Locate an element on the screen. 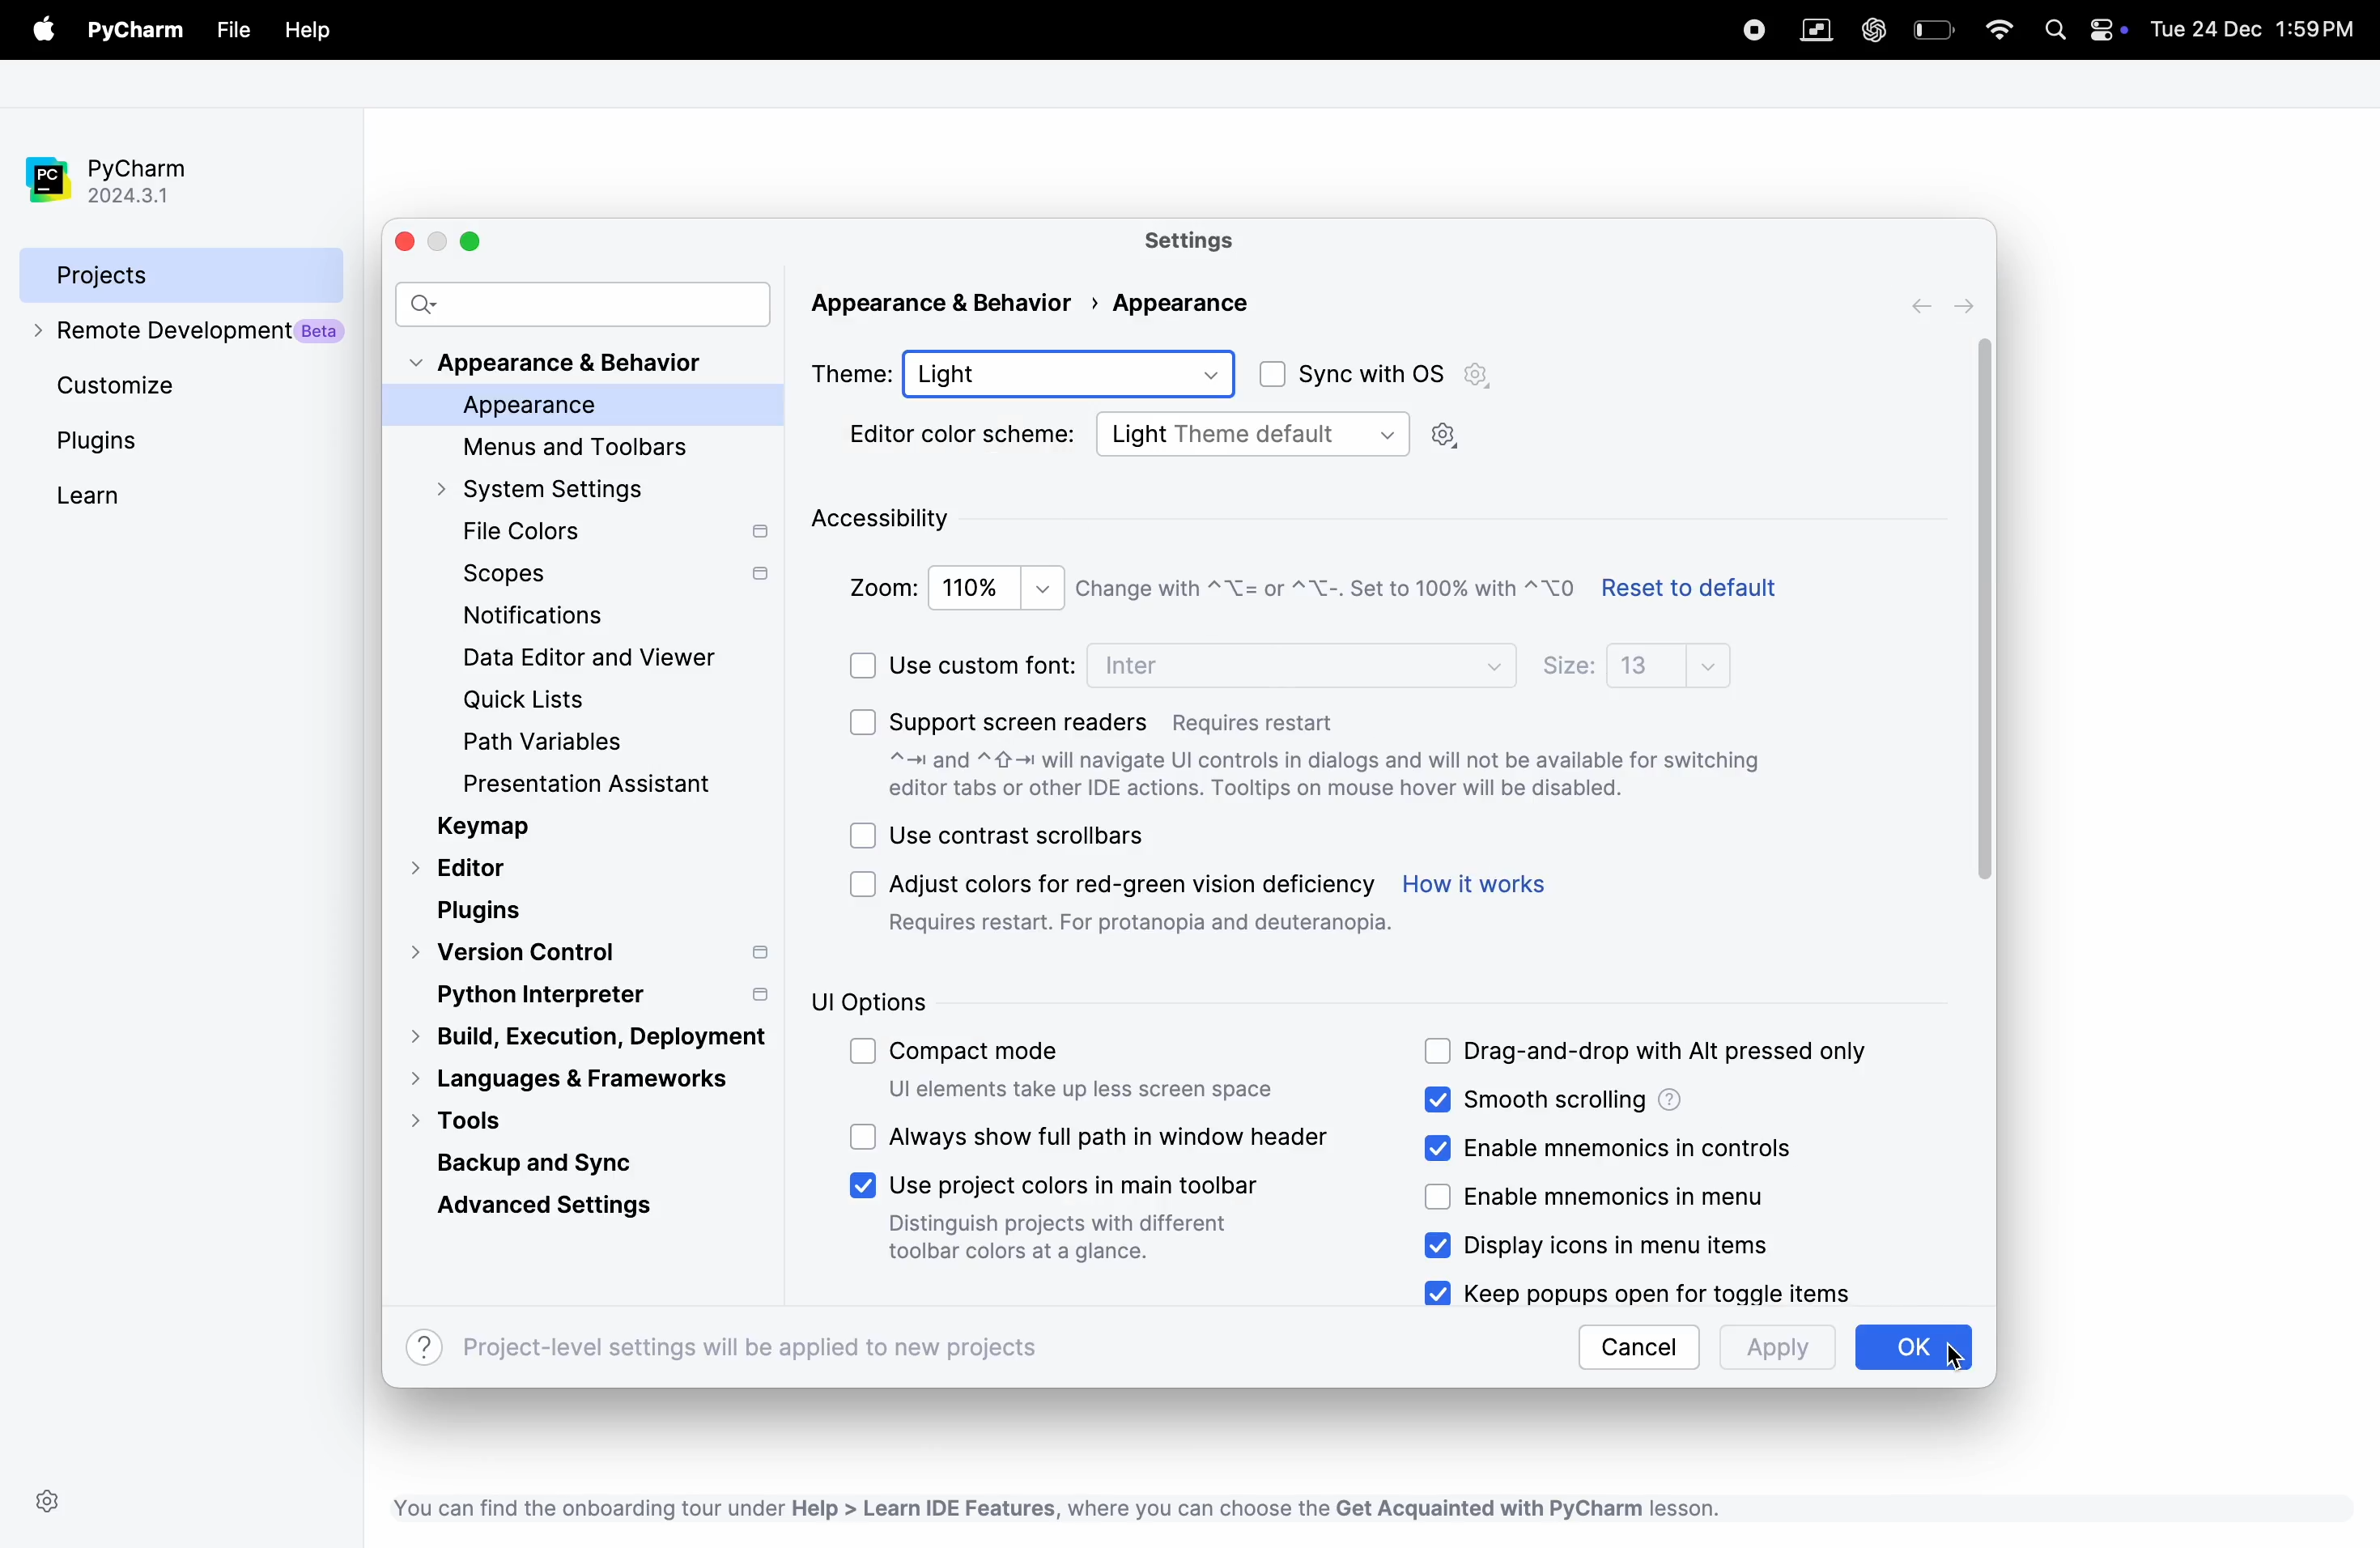  settings is located at coordinates (53, 1500).